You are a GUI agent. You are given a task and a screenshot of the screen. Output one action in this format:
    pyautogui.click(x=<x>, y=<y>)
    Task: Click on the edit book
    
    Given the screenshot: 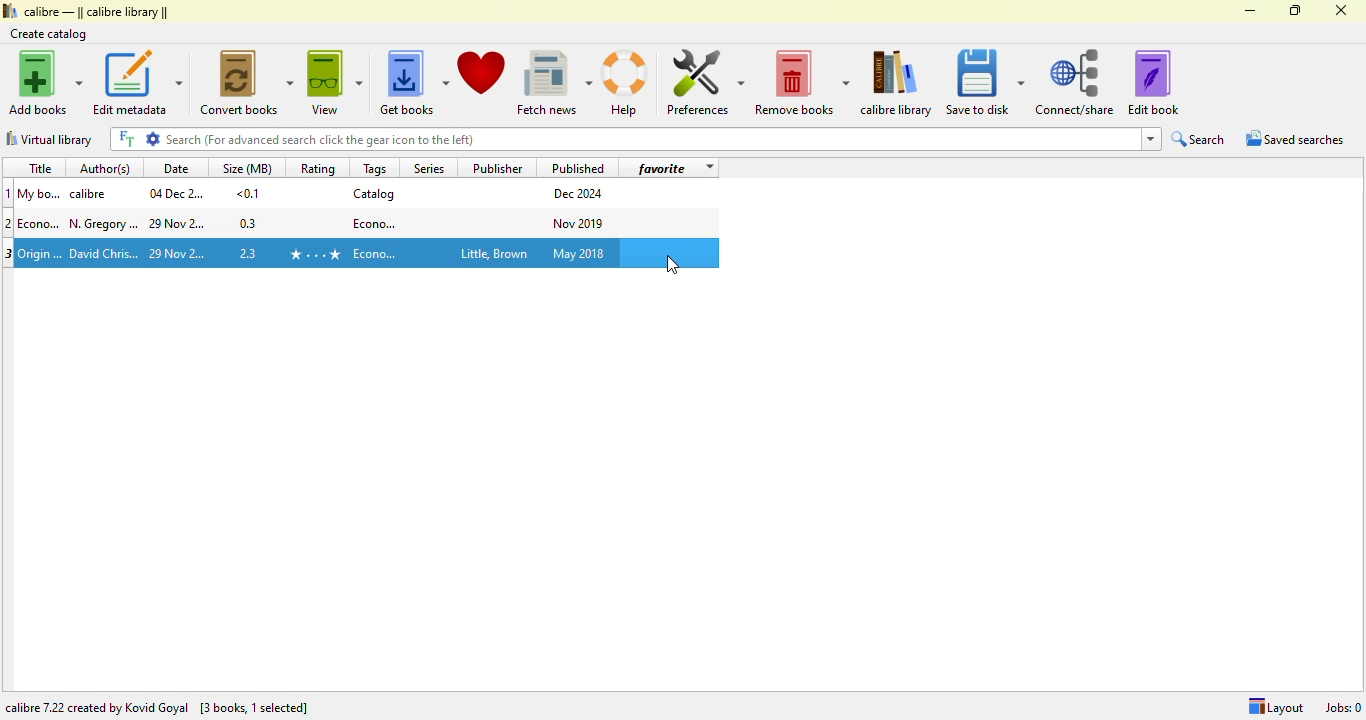 What is the action you would take?
    pyautogui.click(x=1153, y=82)
    